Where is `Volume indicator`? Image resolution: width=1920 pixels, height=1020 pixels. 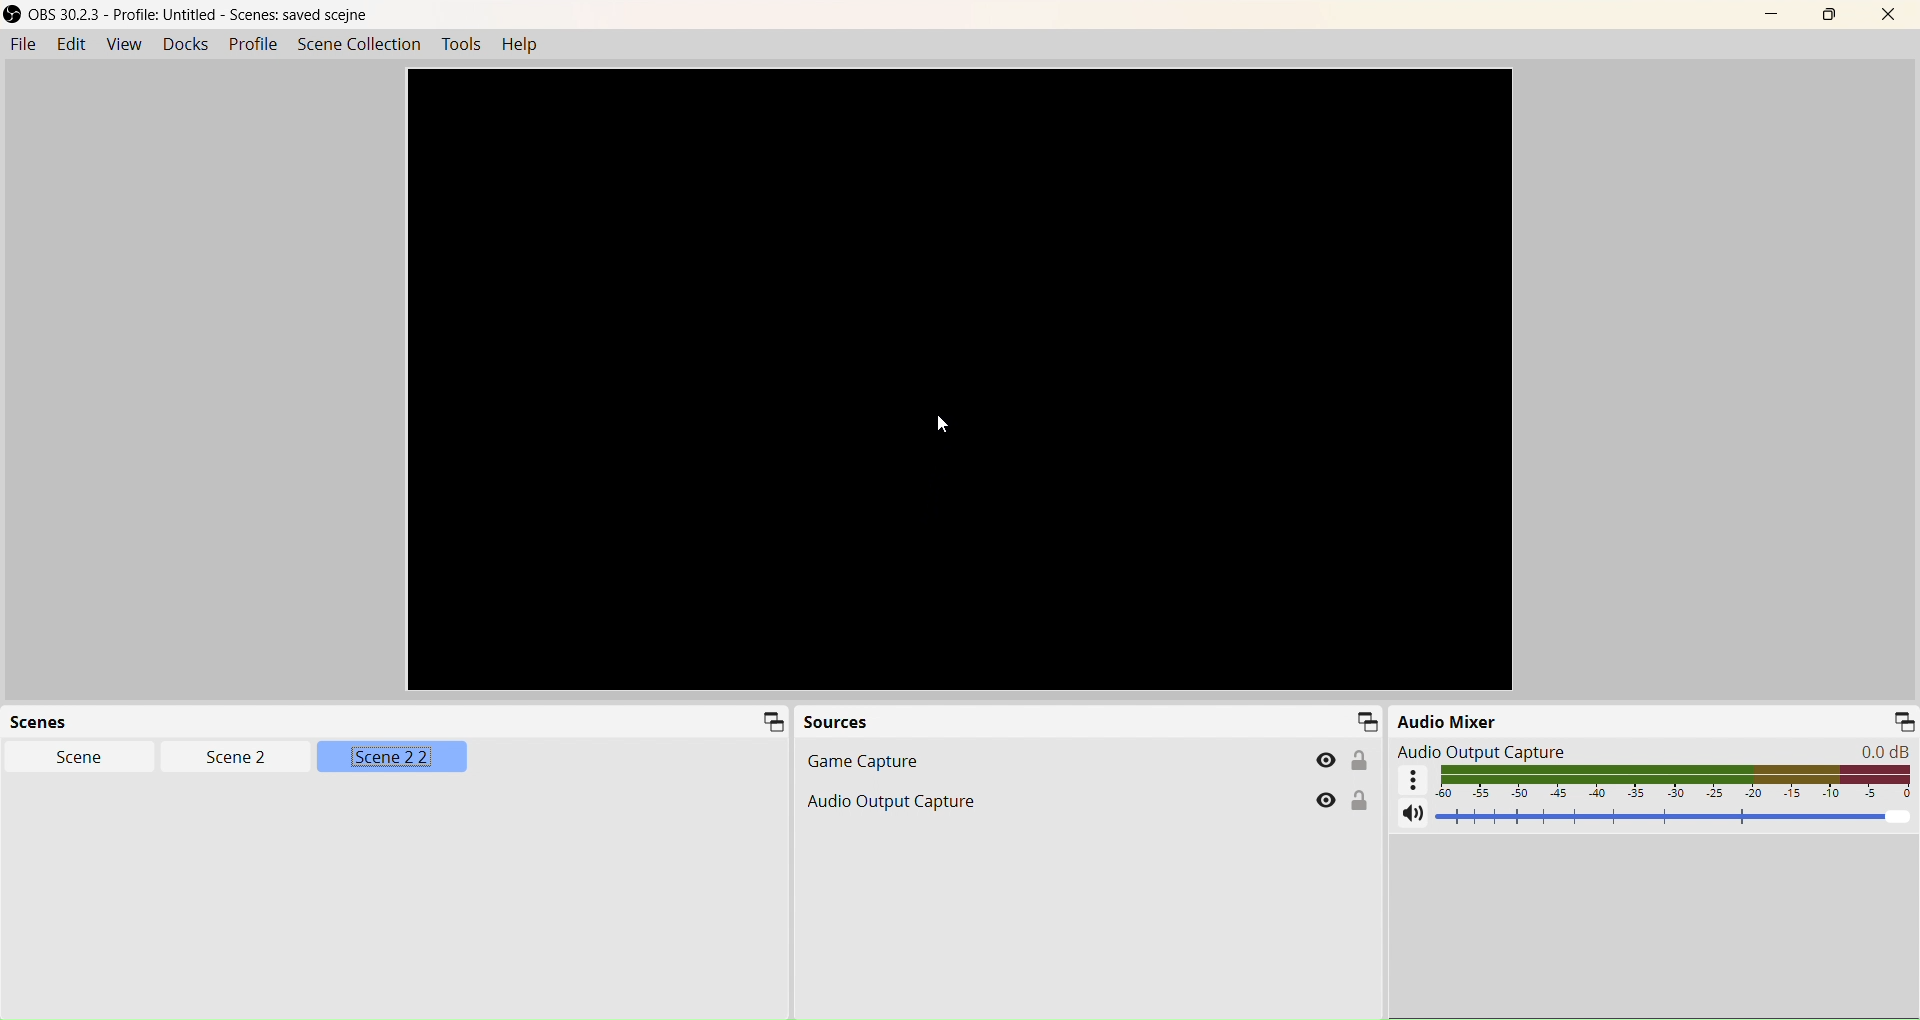
Volume indicator is located at coordinates (1677, 781).